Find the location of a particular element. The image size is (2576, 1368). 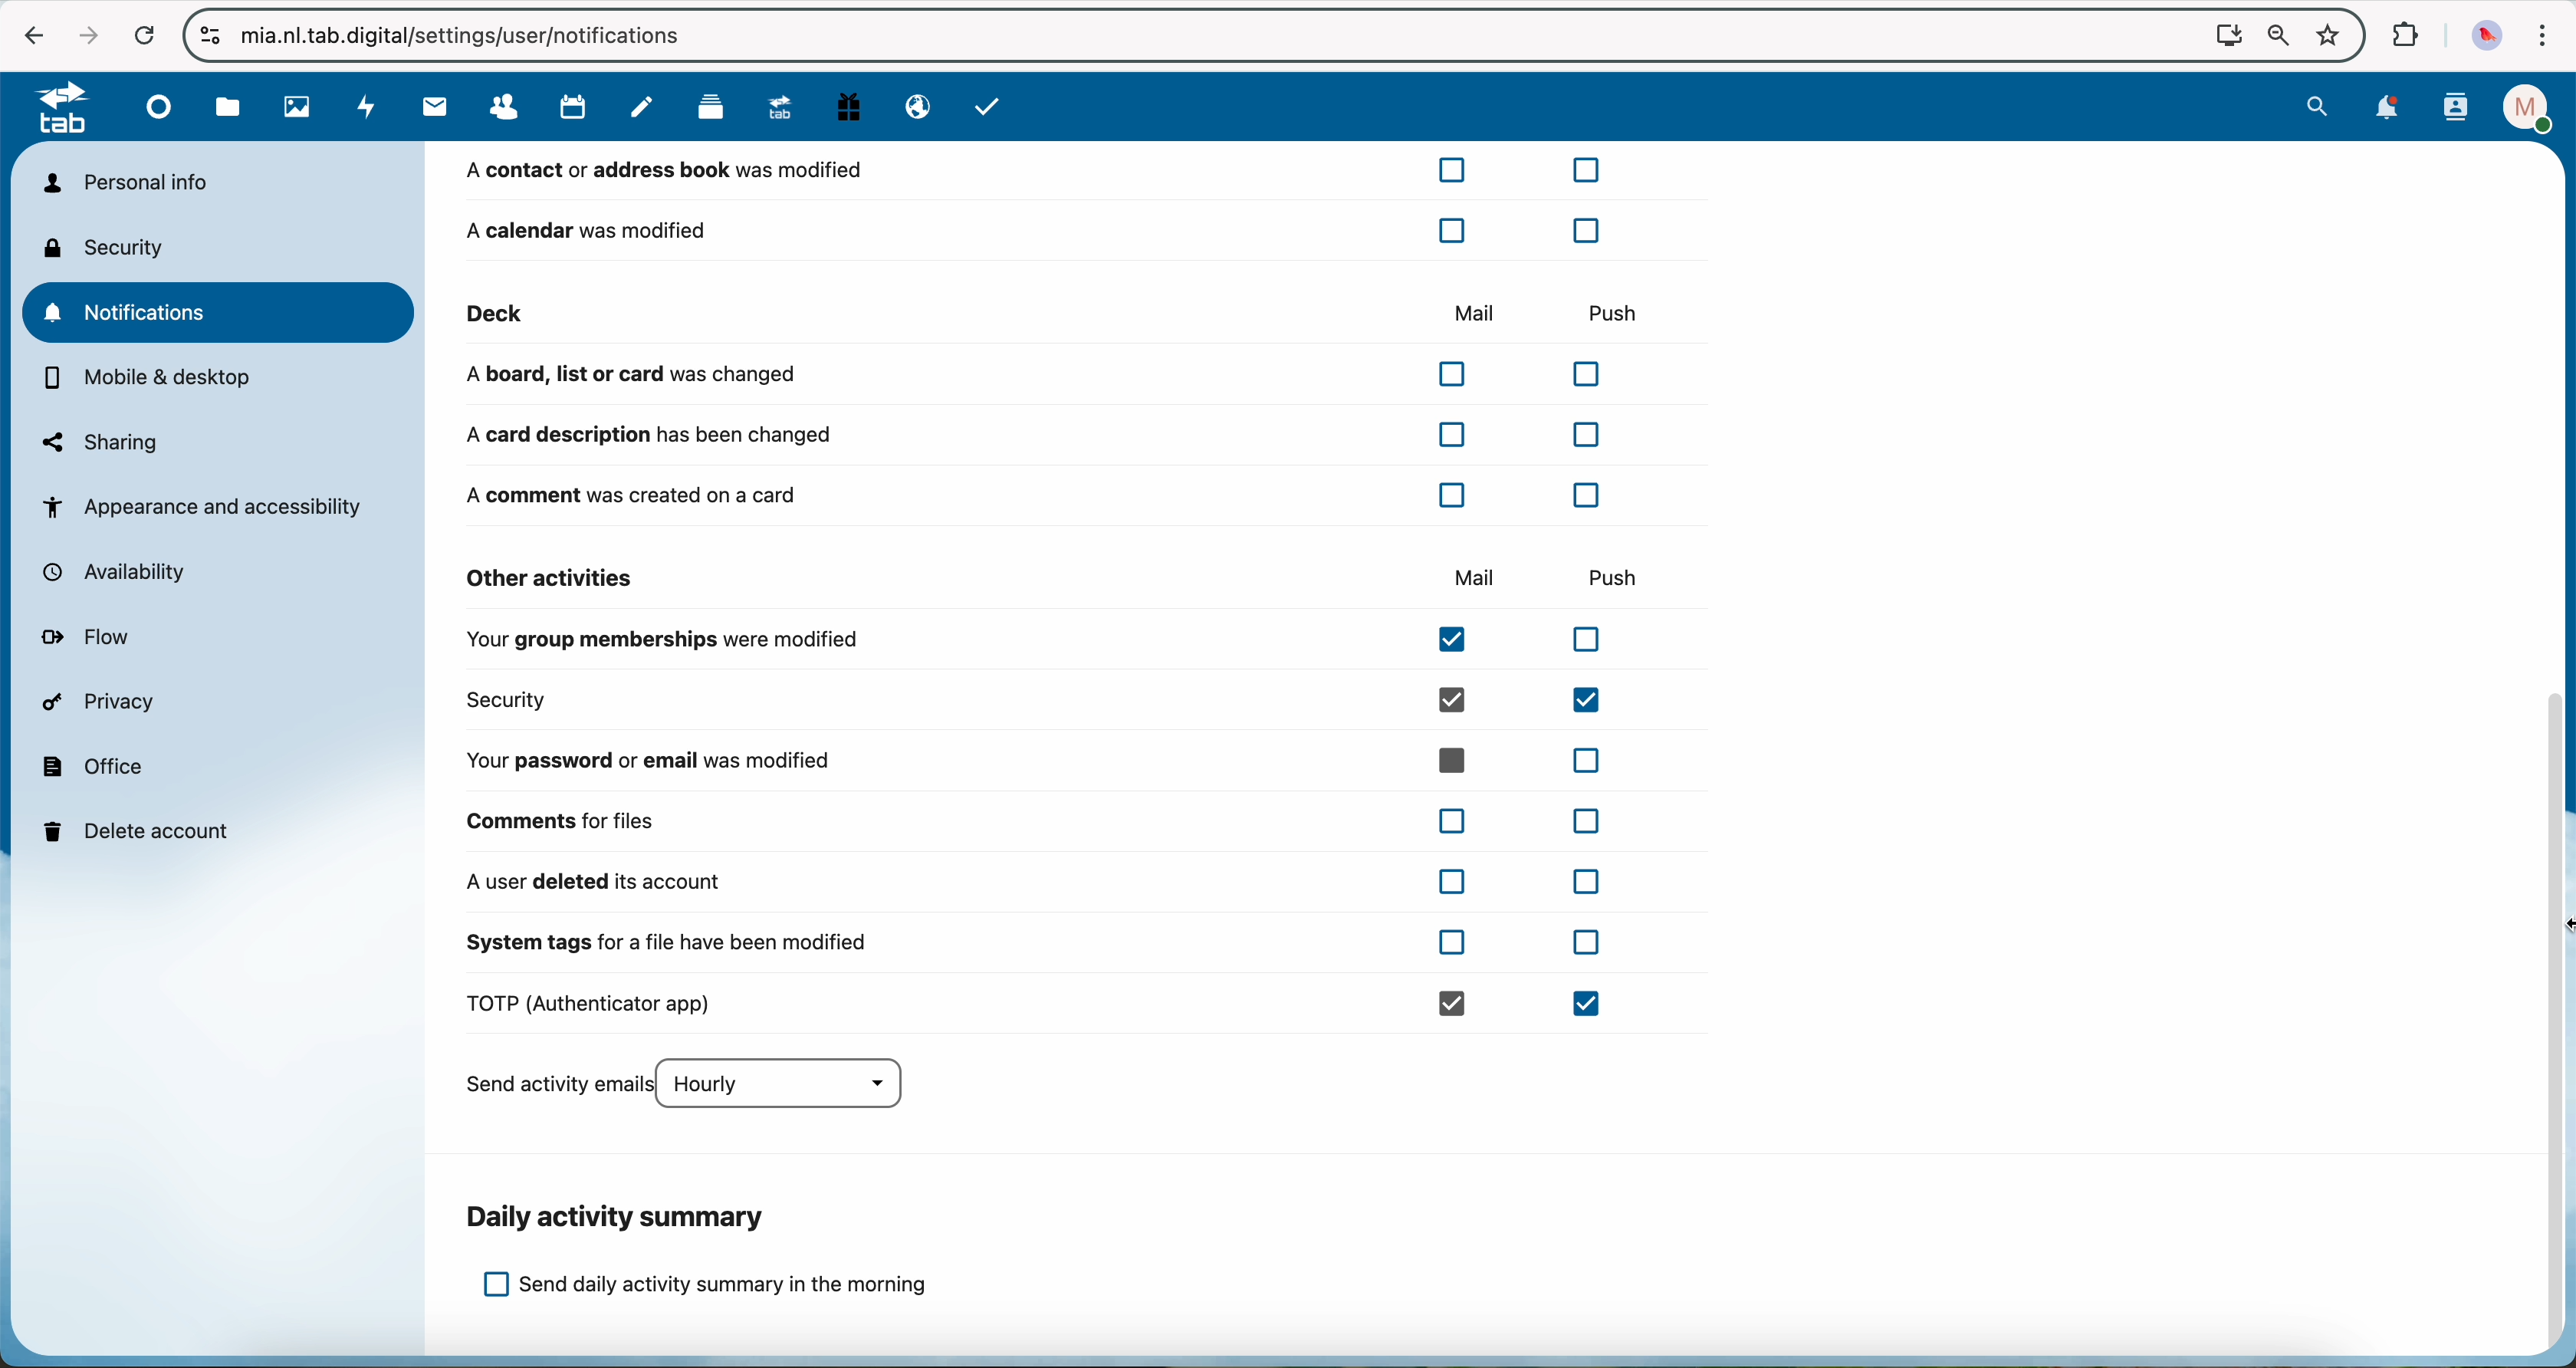

availability is located at coordinates (125, 573).